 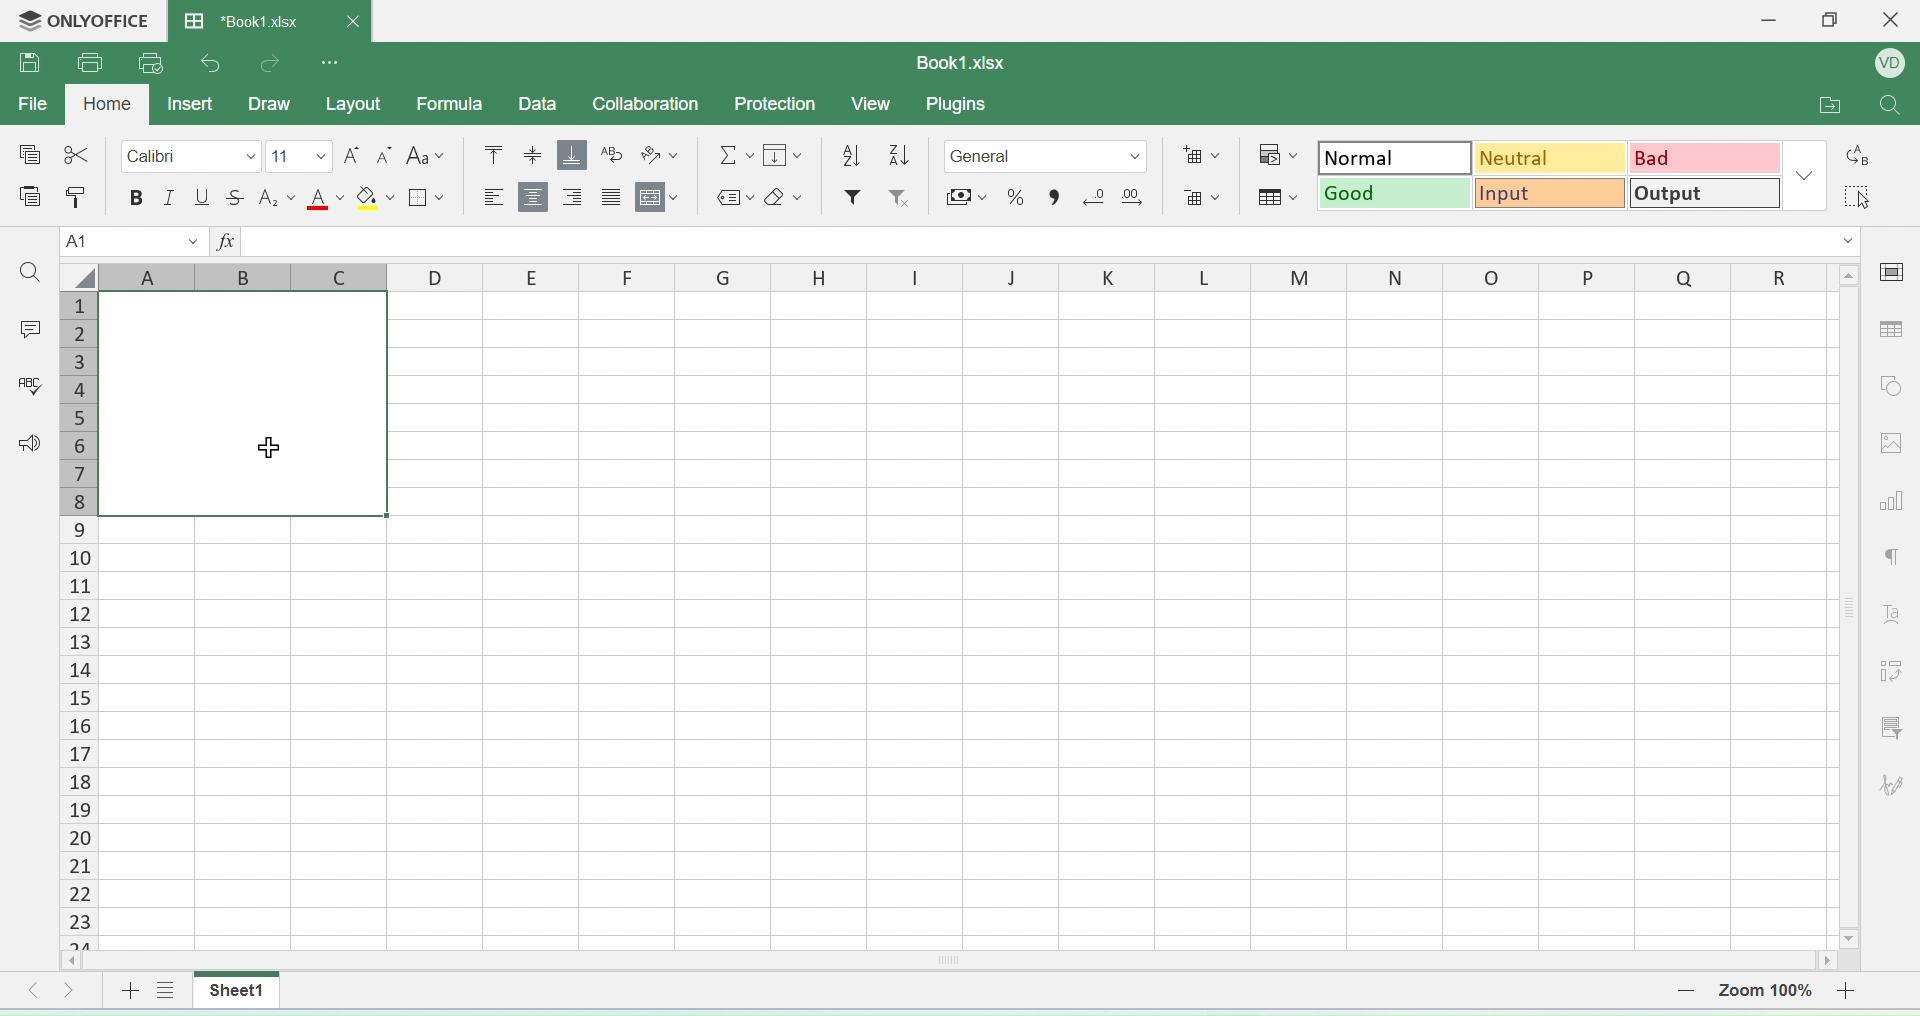 What do you see at coordinates (1830, 108) in the screenshot?
I see `open folder` at bounding box center [1830, 108].